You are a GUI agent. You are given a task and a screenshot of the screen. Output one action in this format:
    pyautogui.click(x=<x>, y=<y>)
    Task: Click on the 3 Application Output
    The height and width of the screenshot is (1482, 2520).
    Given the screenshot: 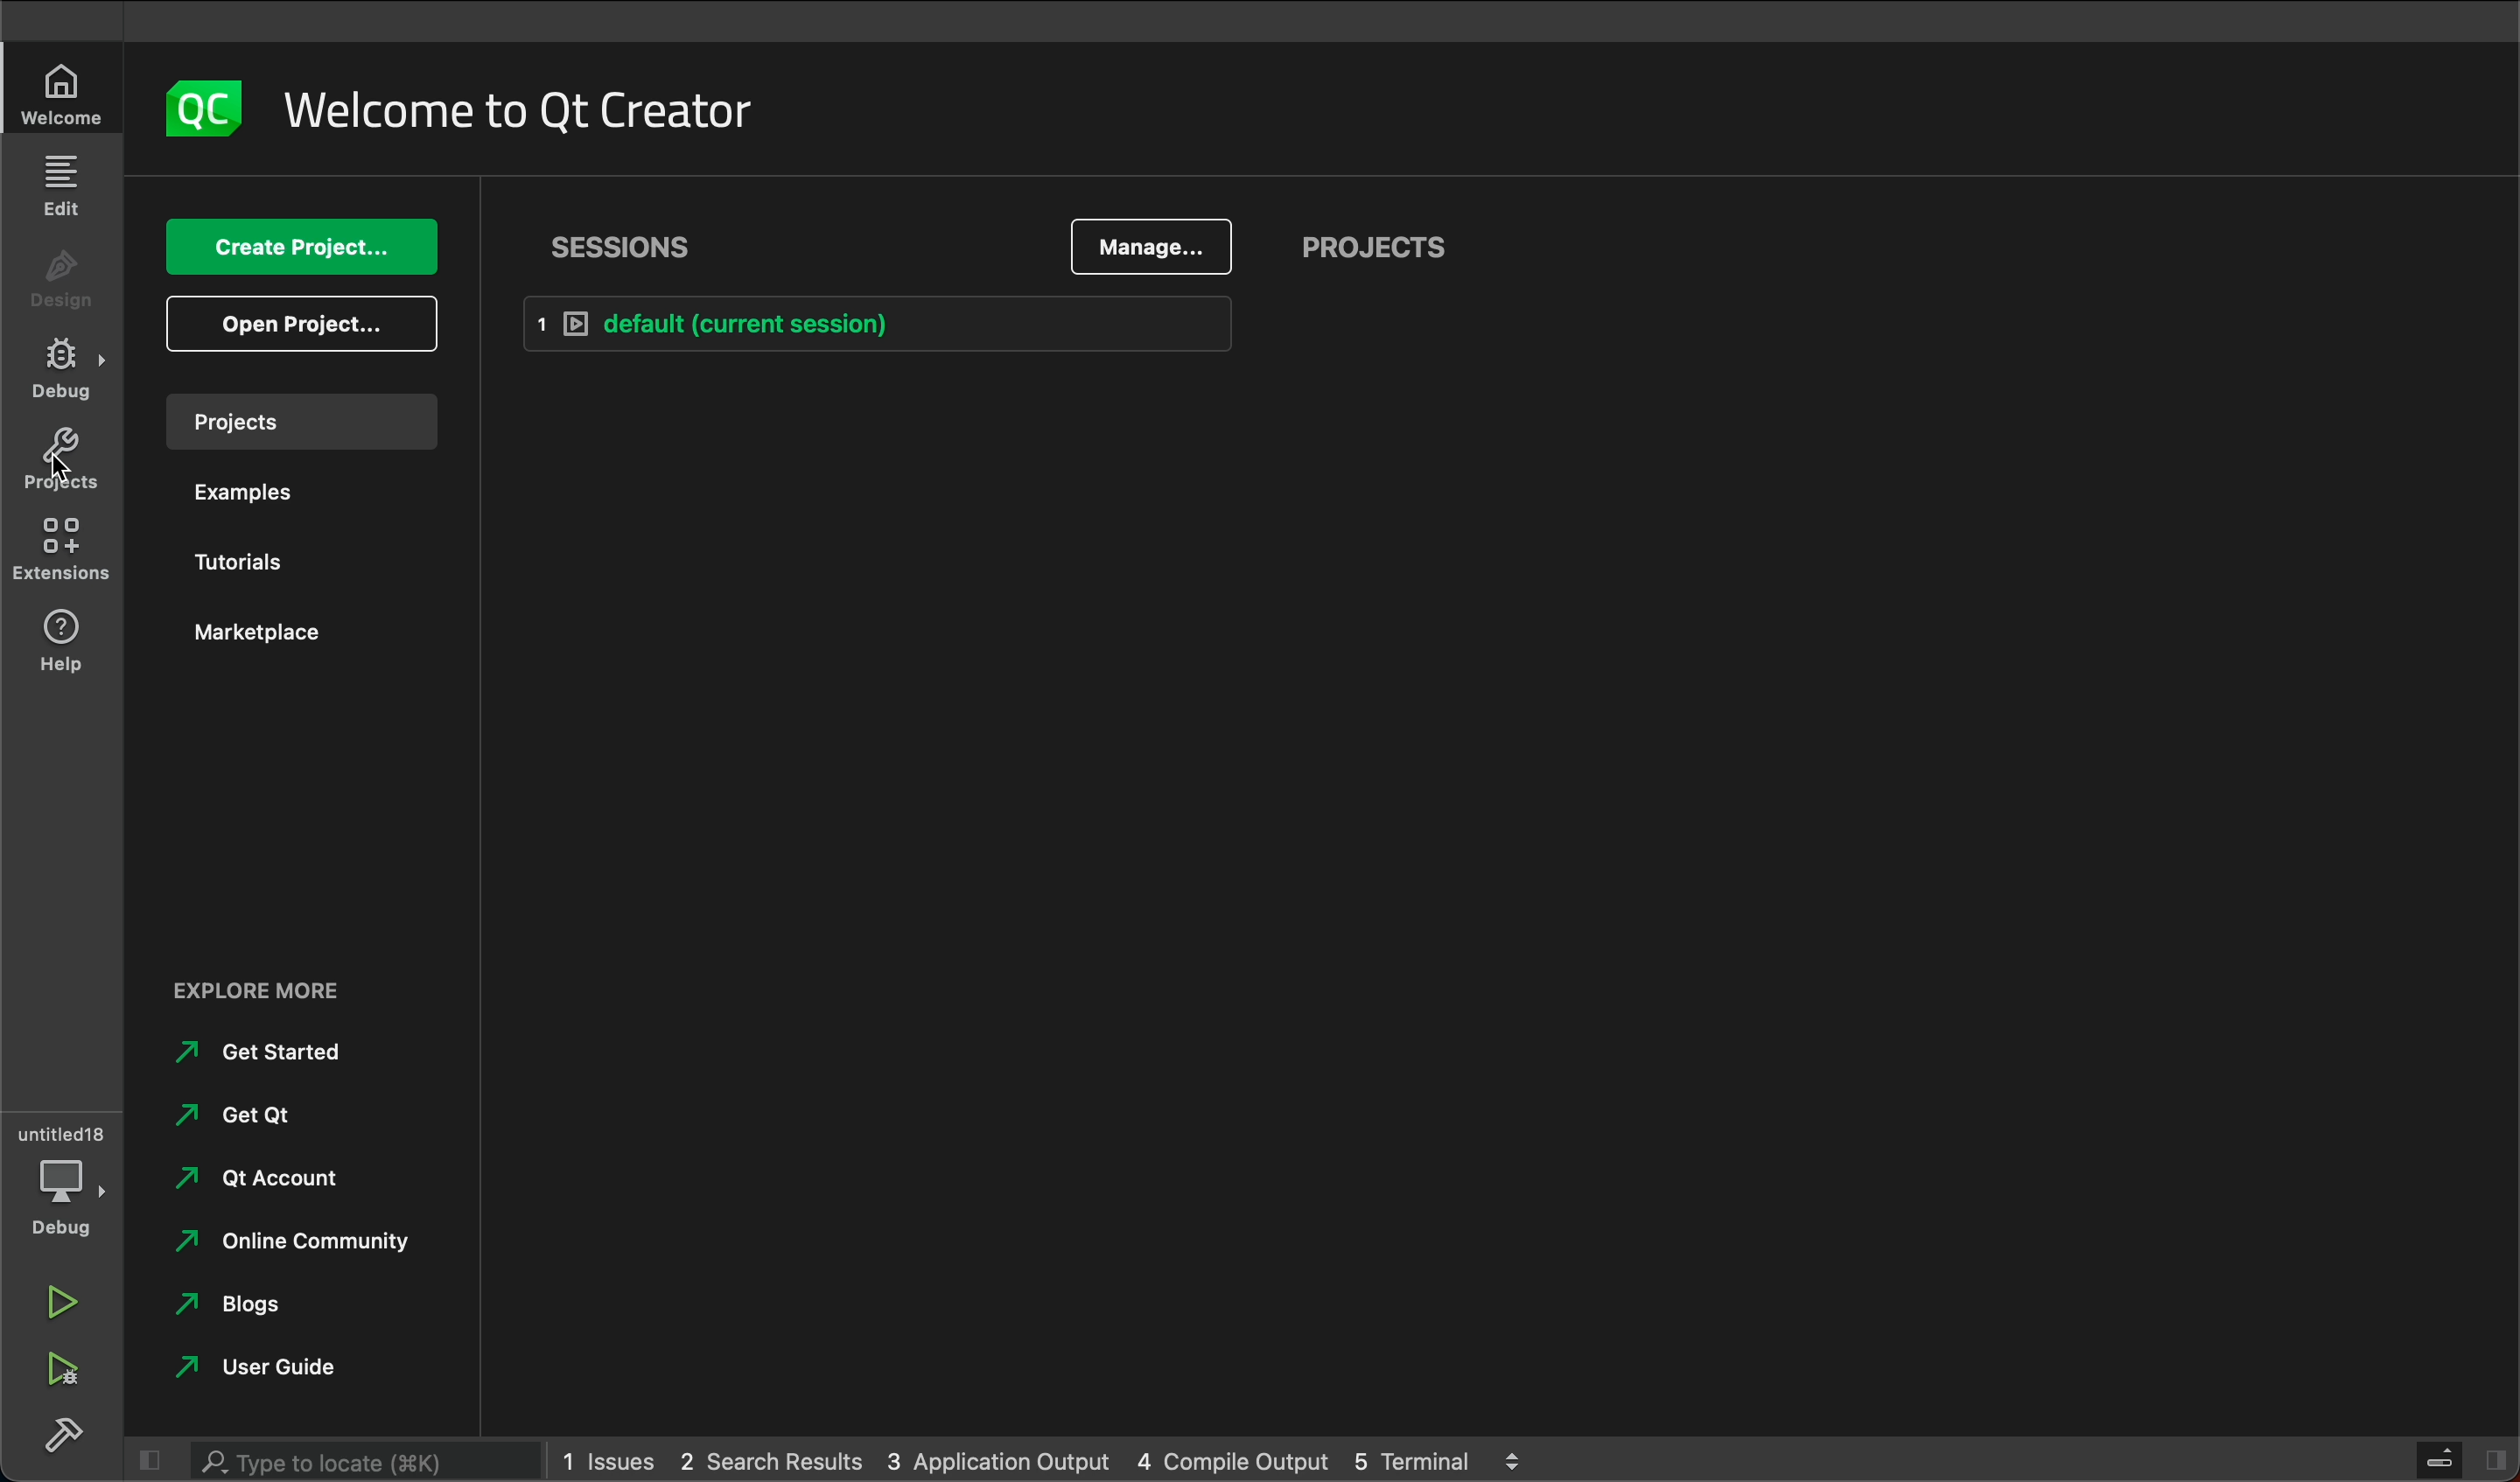 What is the action you would take?
    pyautogui.click(x=995, y=1458)
    